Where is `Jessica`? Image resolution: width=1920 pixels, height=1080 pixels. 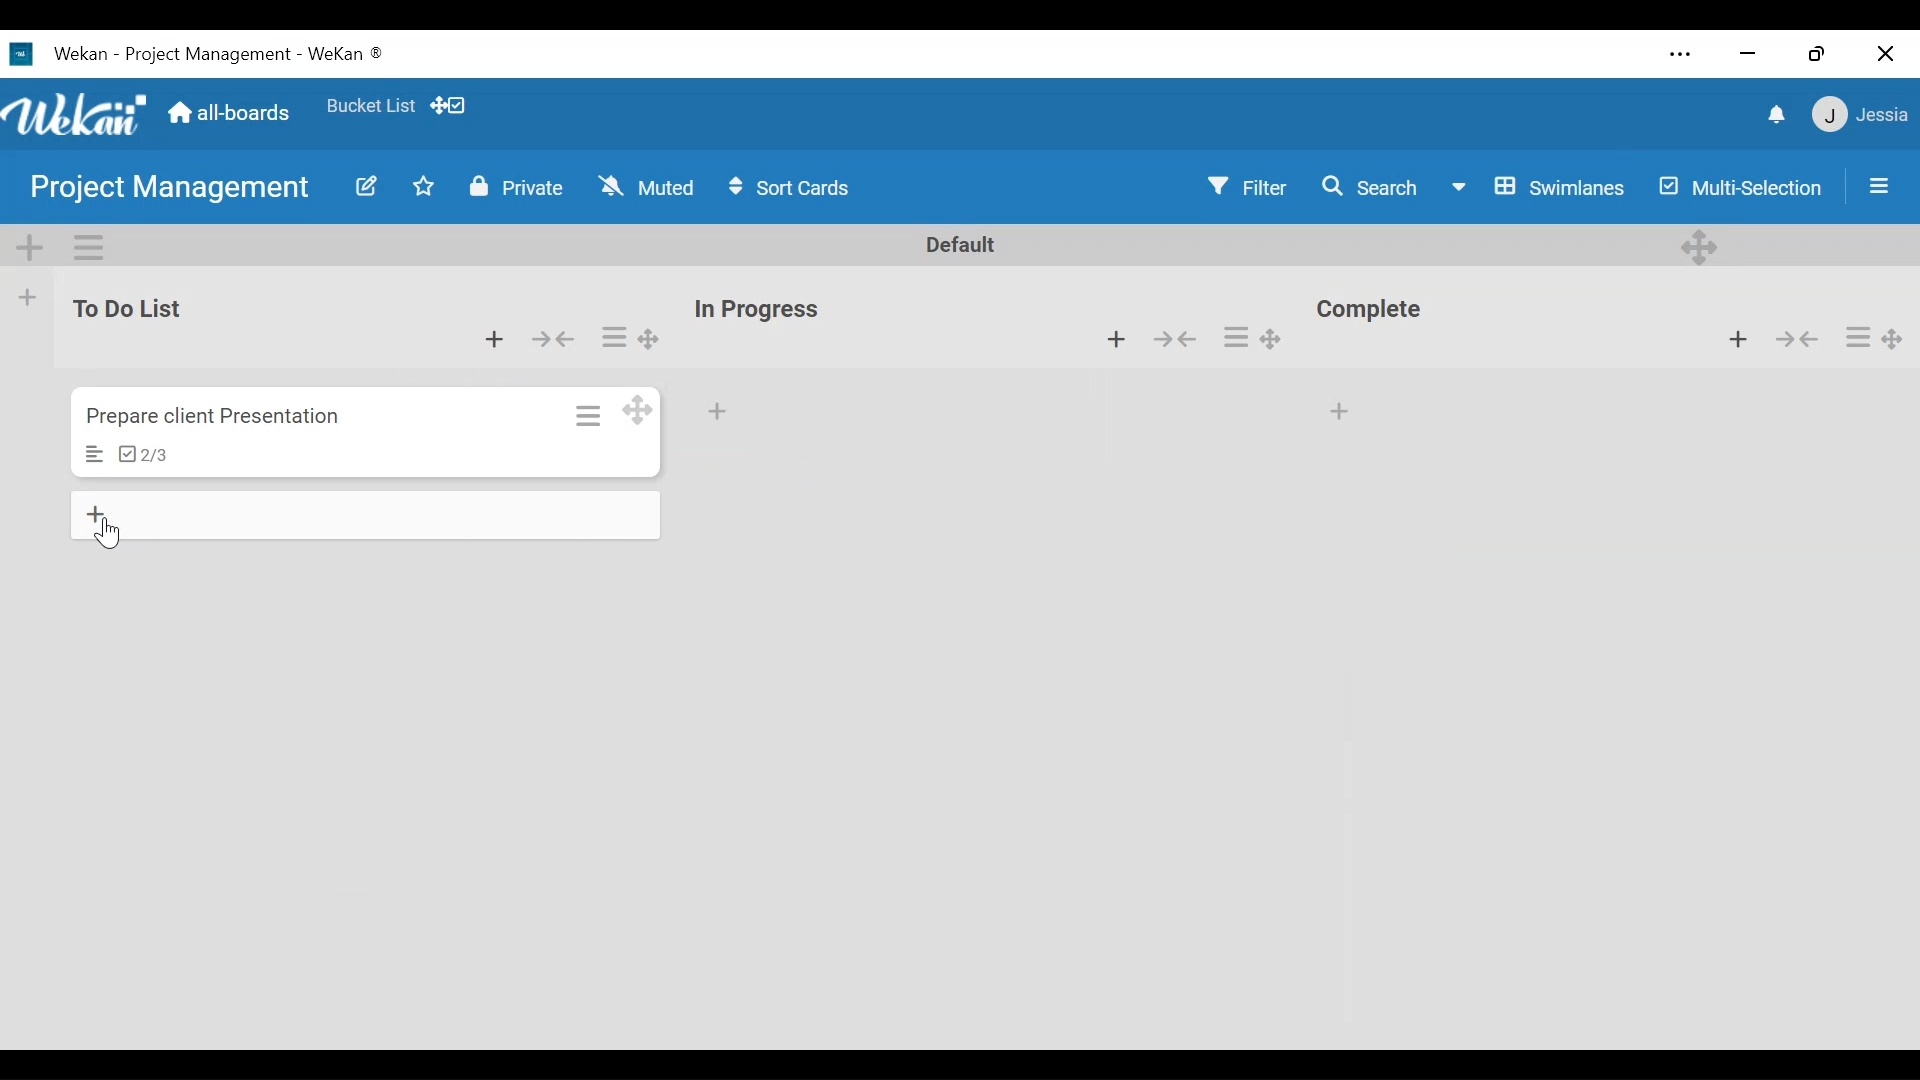 Jessica is located at coordinates (1857, 117).